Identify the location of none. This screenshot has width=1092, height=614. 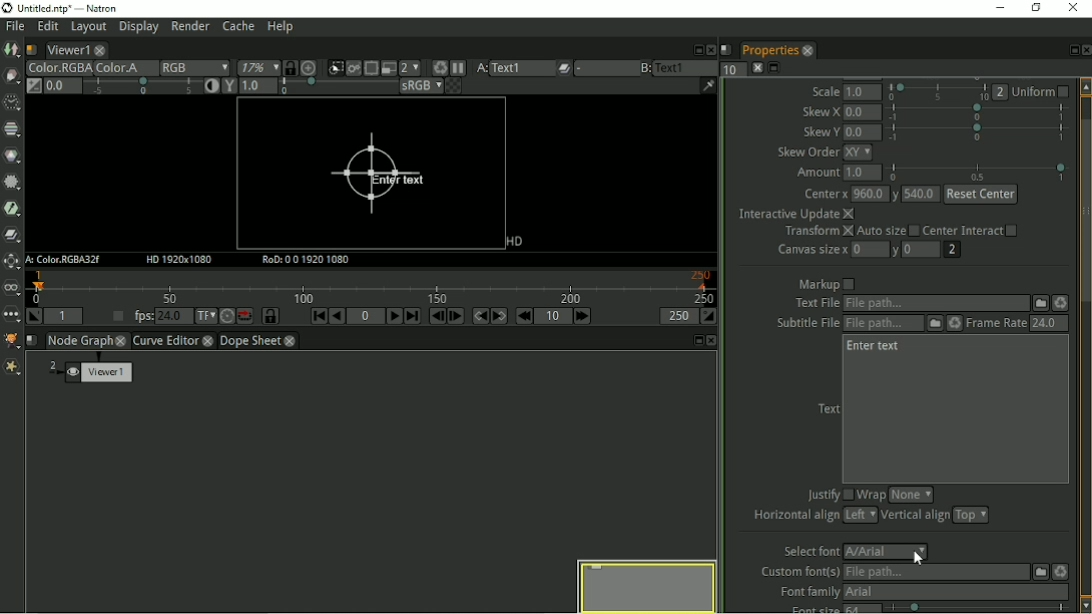
(910, 495).